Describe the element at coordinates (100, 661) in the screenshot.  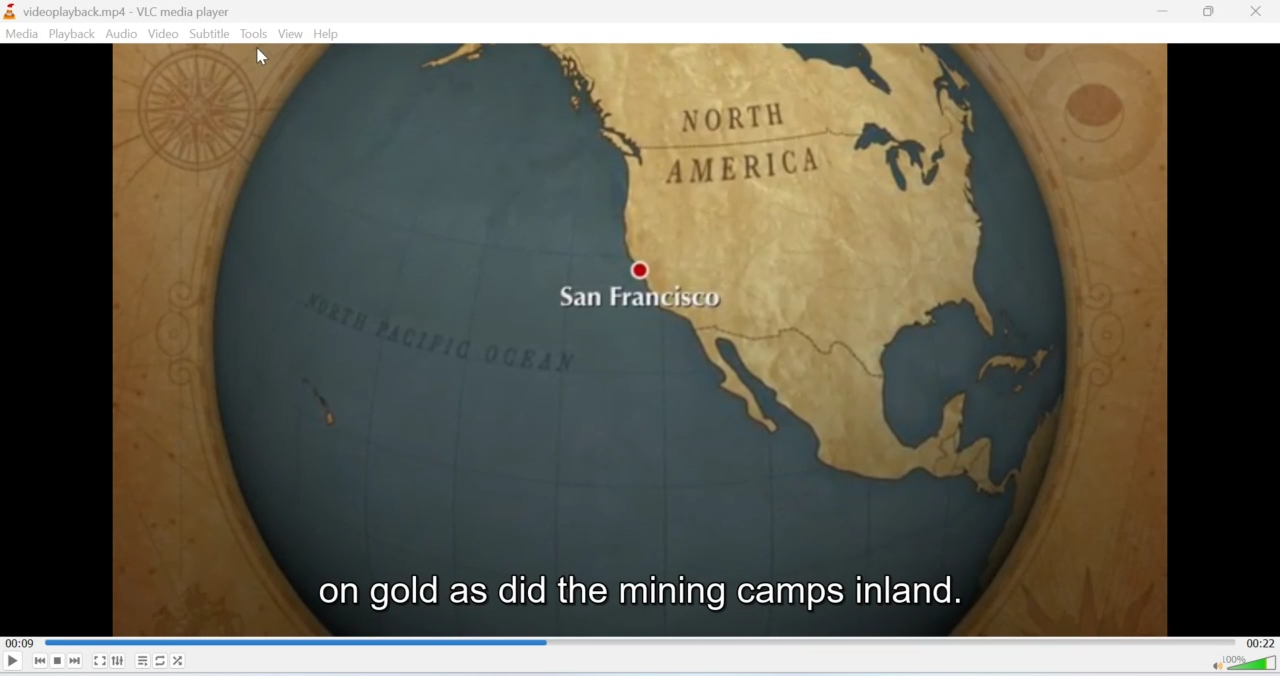
I see `Fullscreen` at that location.